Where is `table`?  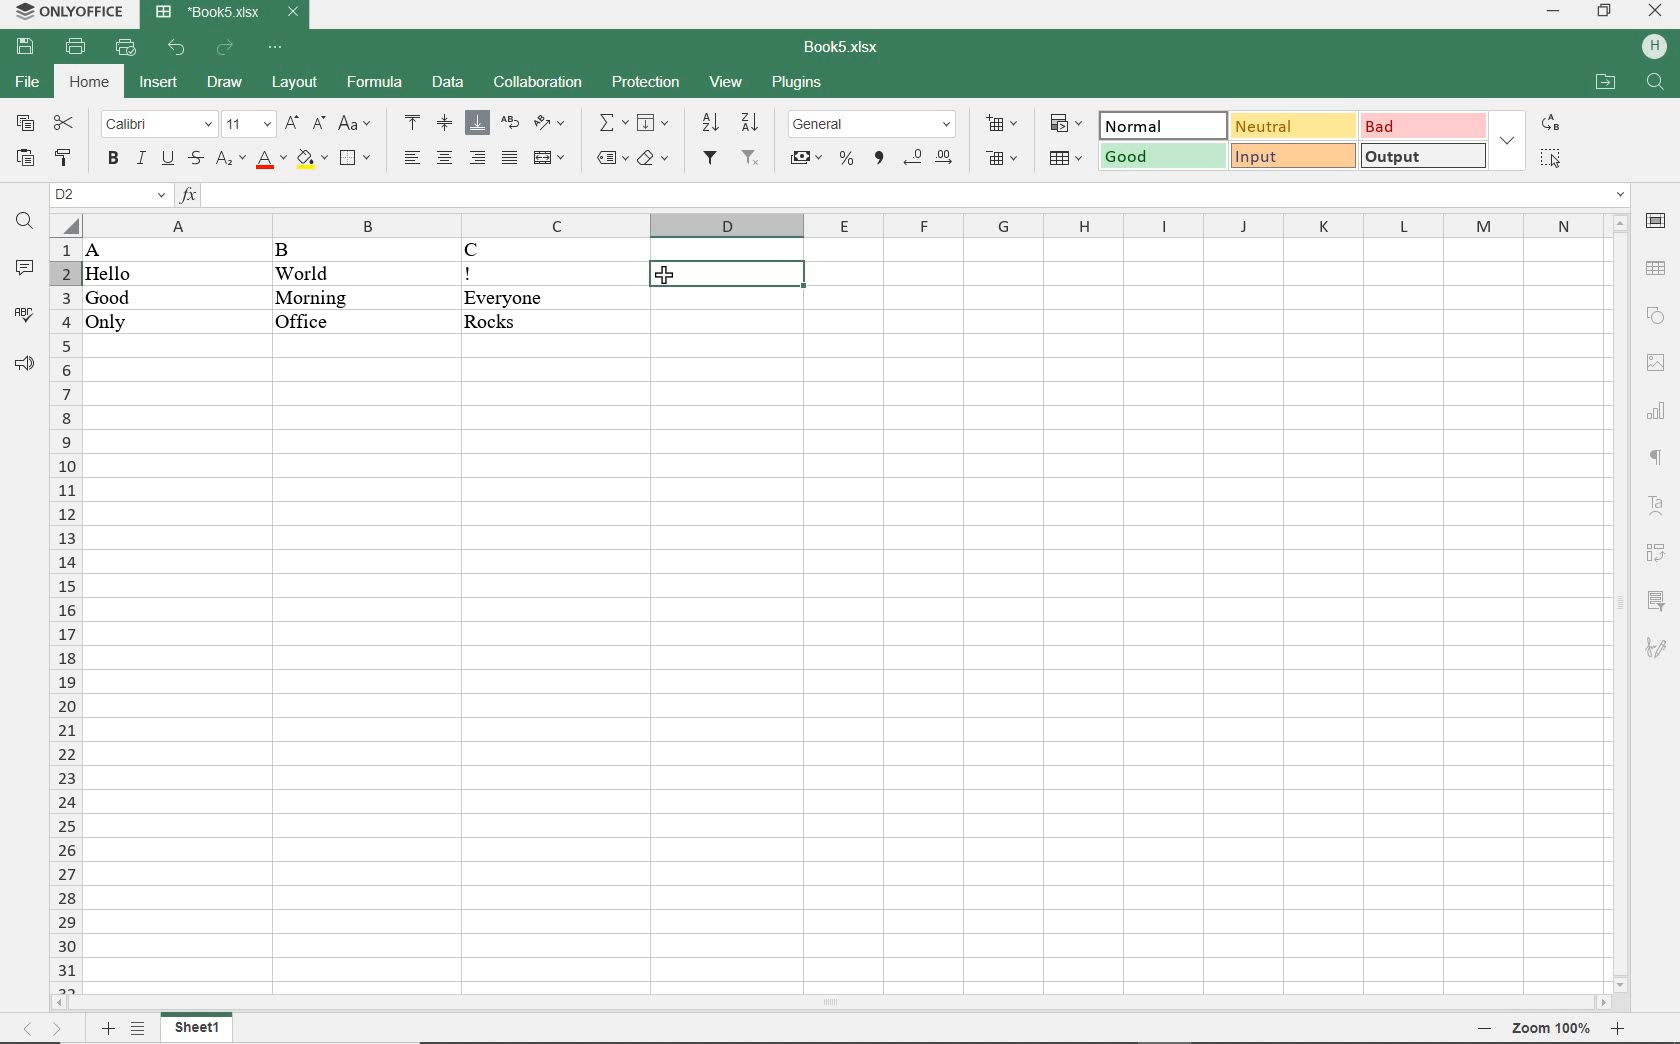
table is located at coordinates (1656, 268).